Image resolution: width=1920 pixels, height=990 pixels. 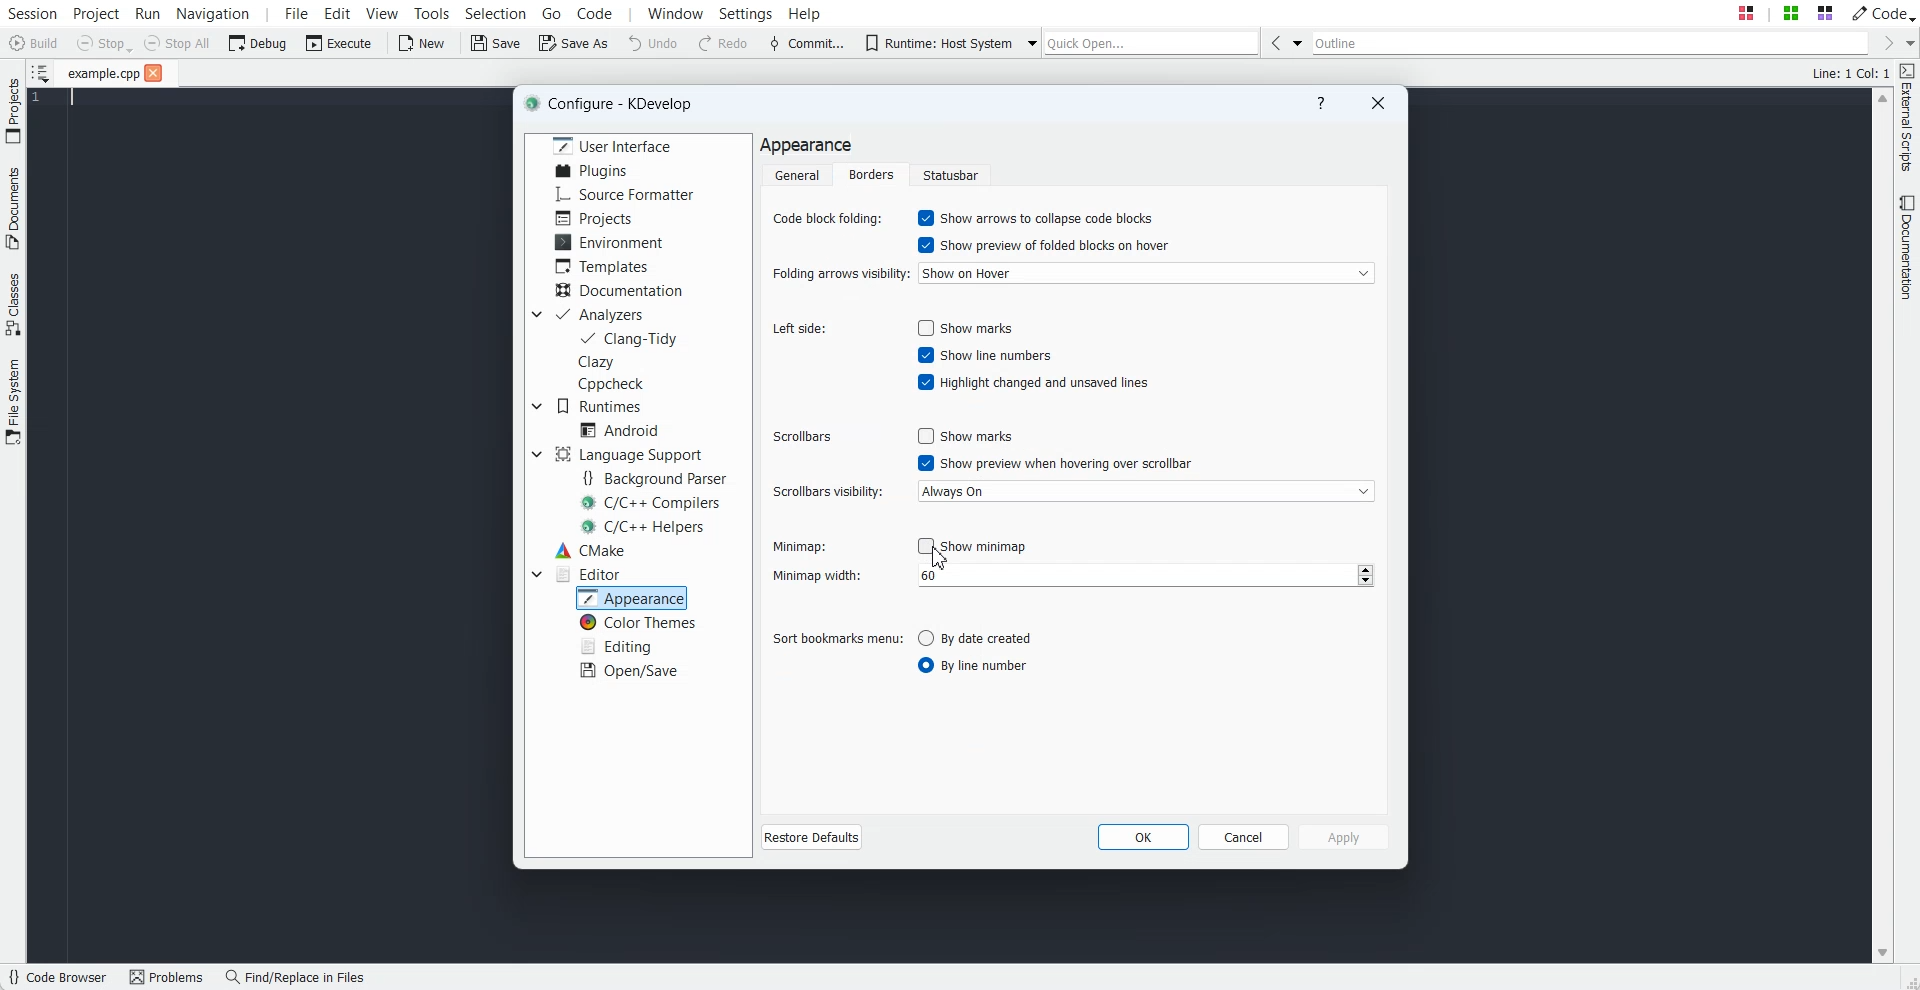 I want to click on Enable show preview when hovering over scrollbar, so click(x=1057, y=463).